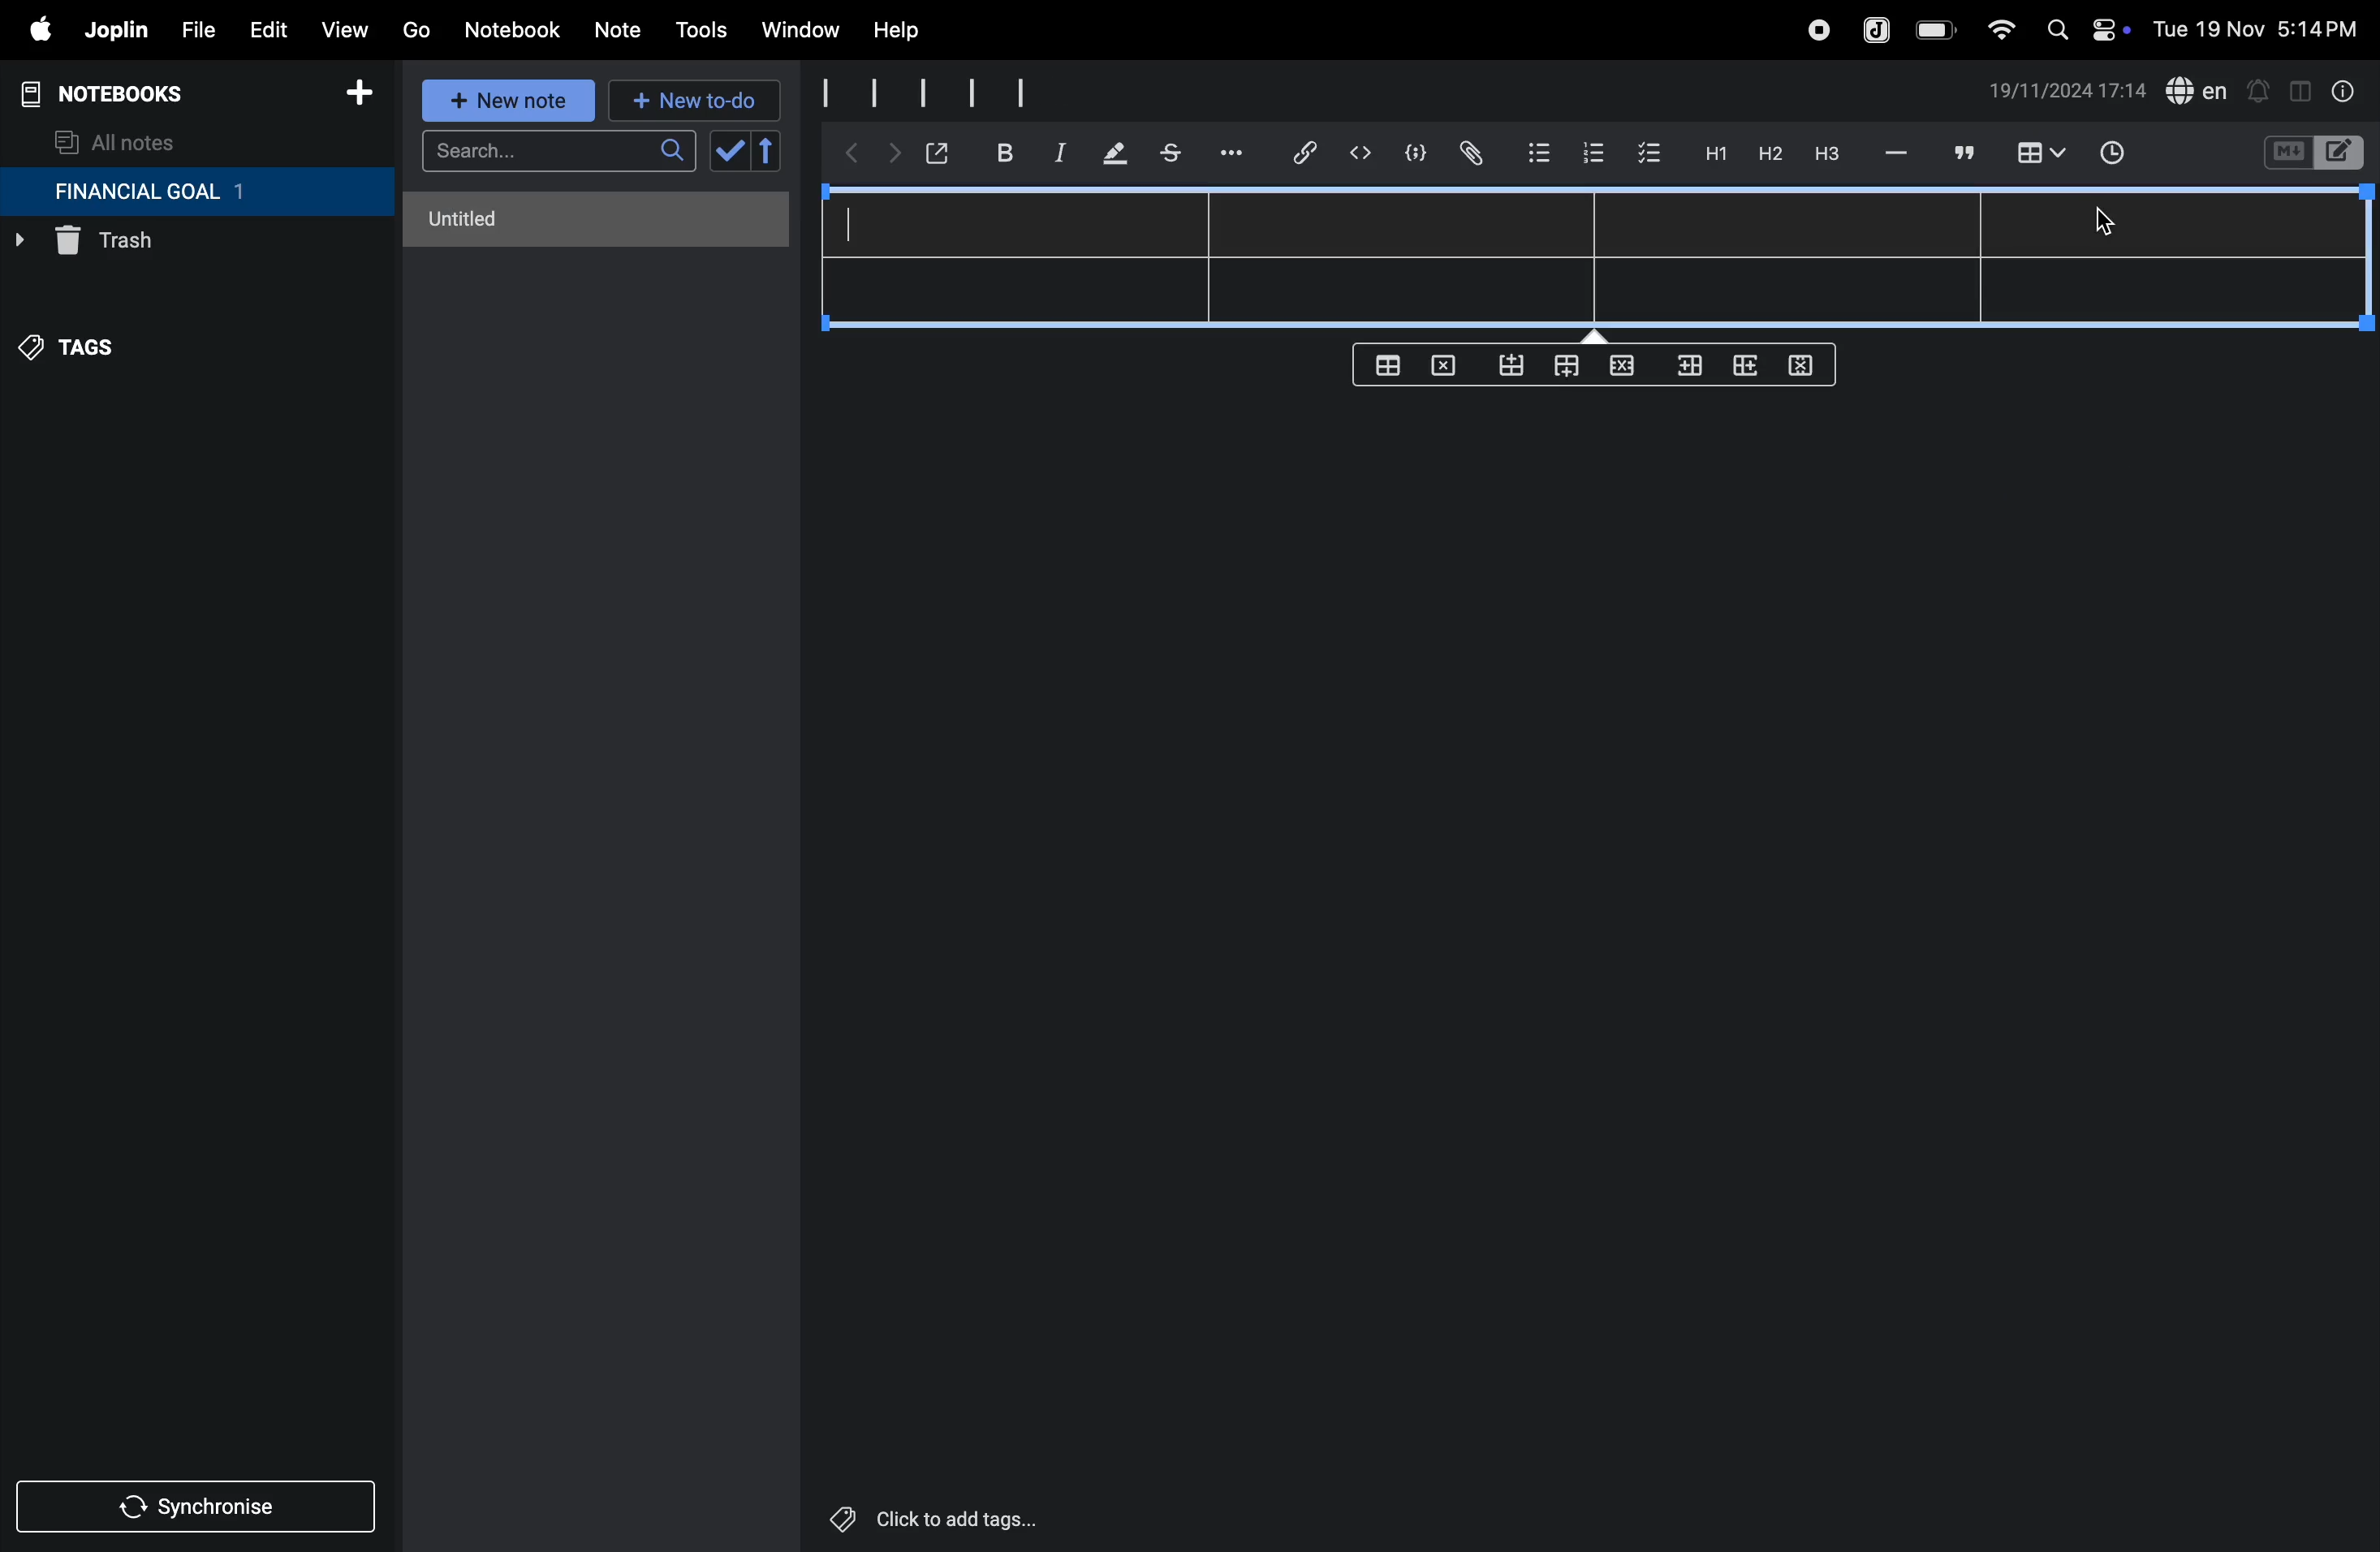 This screenshot has height=1552, width=2380. I want to click on financial goal, so click(196, 192).